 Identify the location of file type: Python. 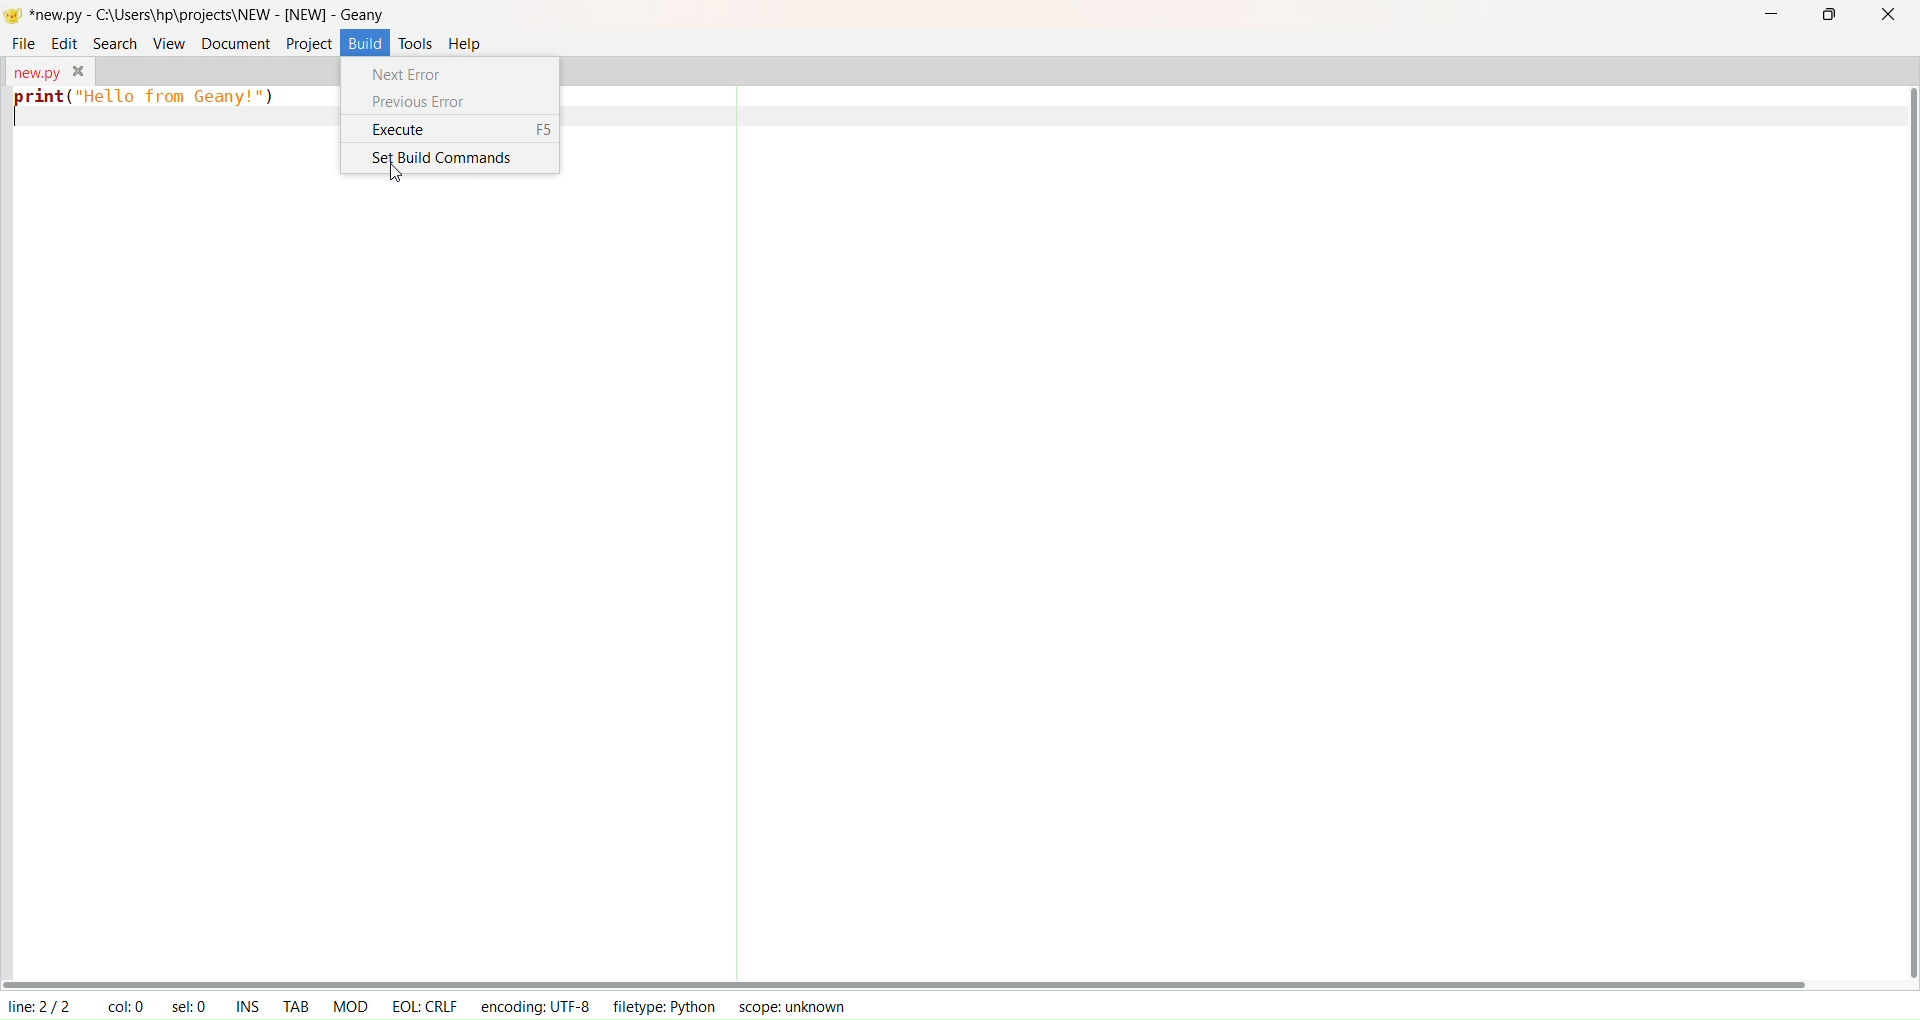
(661, 1008).